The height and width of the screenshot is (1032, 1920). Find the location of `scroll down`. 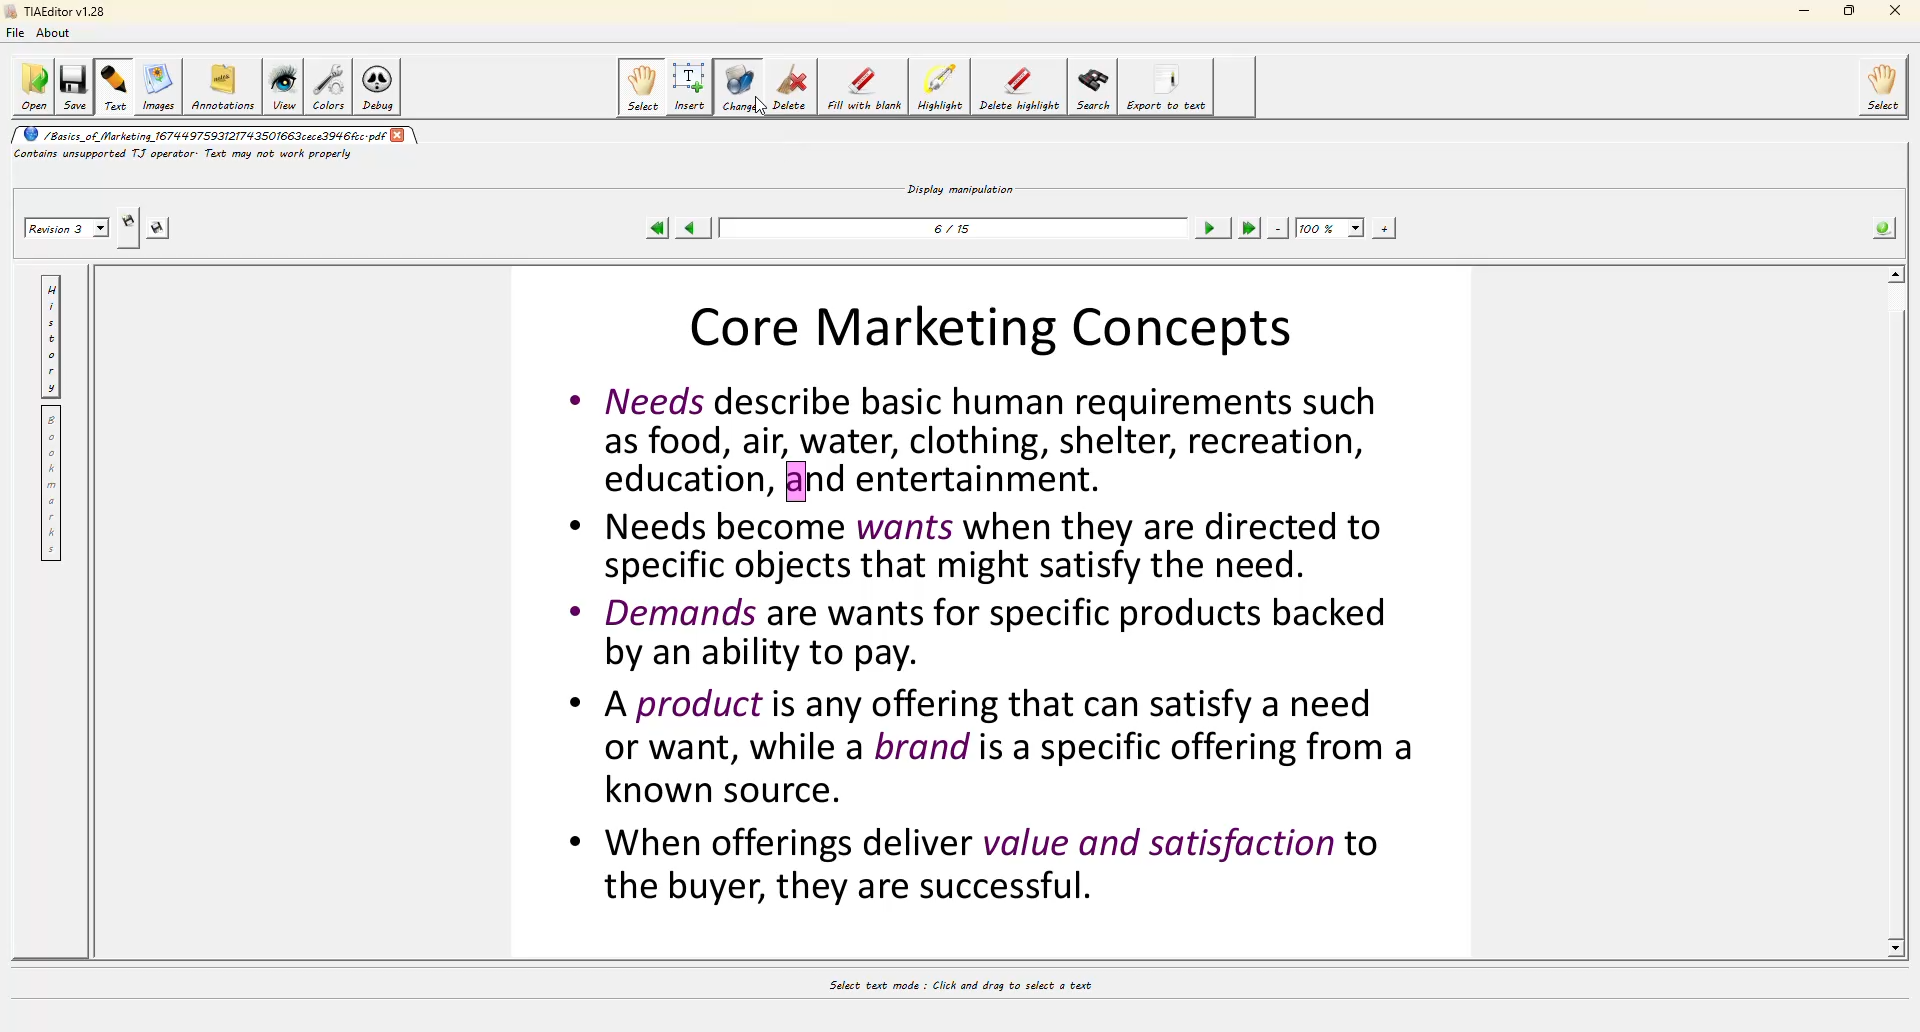

scroll down is located at coordinates (1899, 948).